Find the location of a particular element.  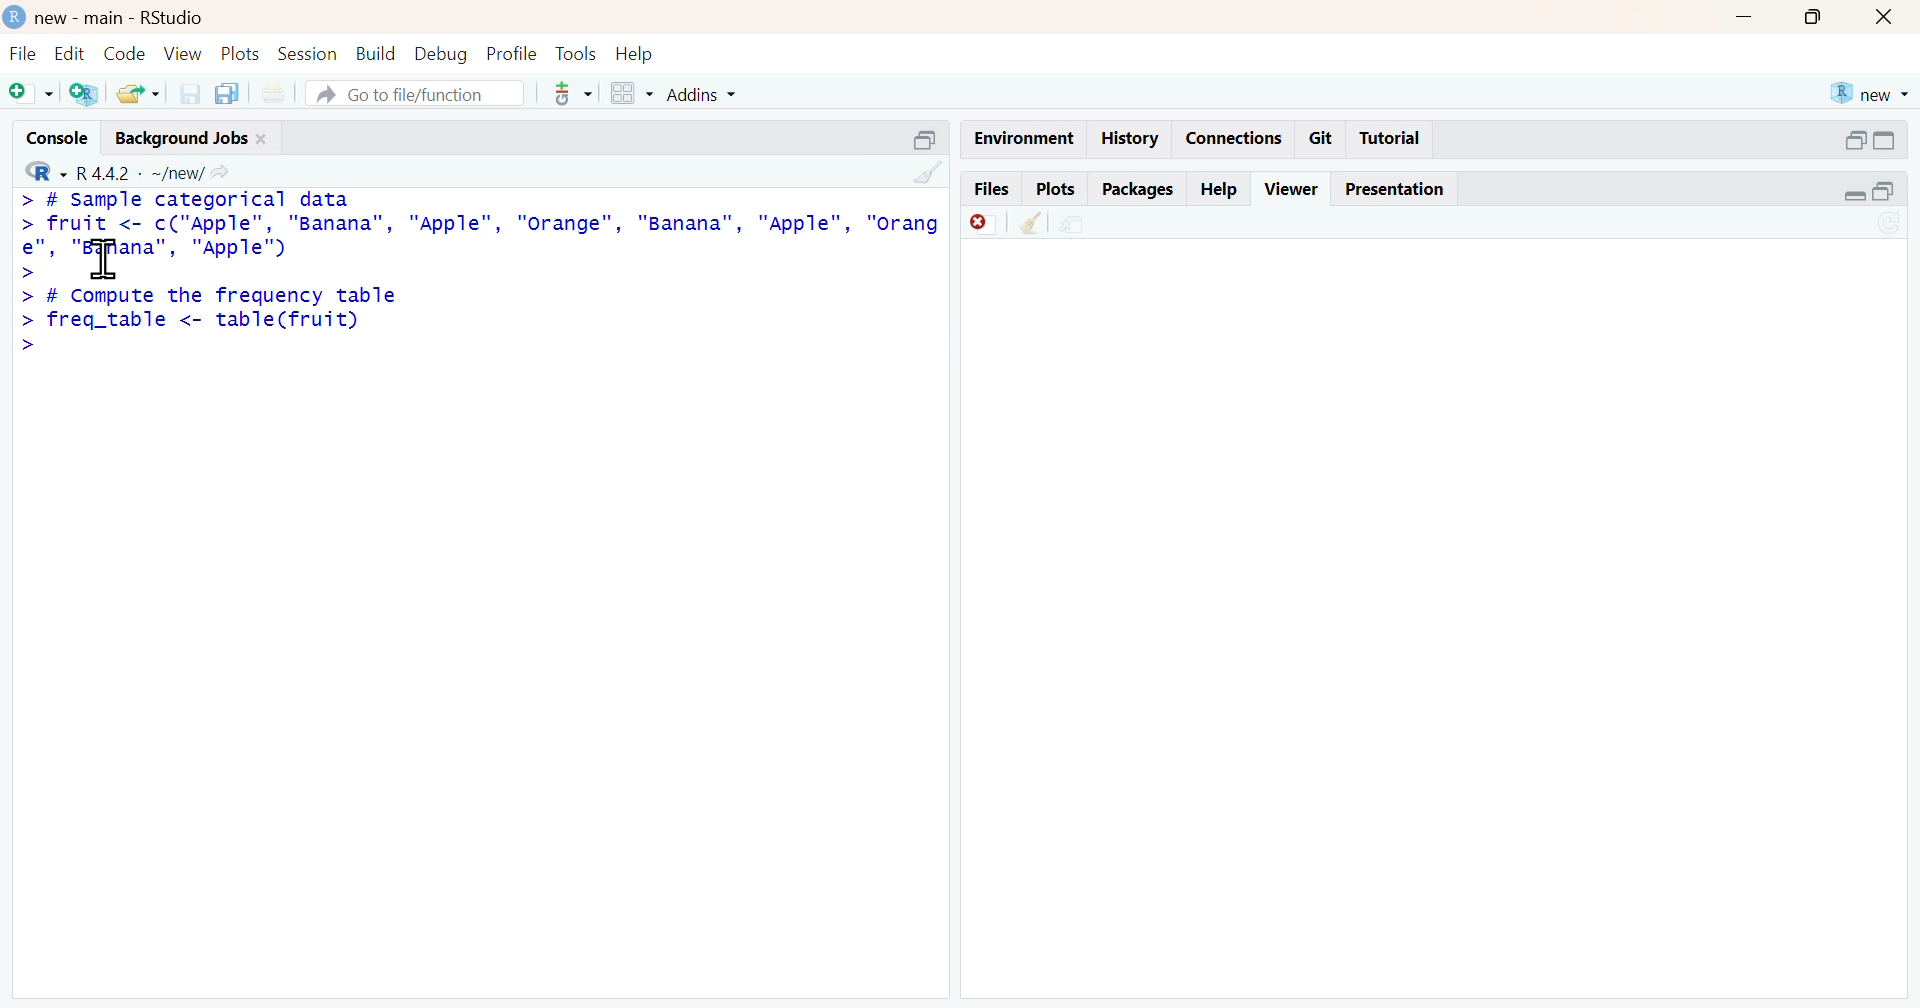

save all open documents is located at coordinates (230, 94).